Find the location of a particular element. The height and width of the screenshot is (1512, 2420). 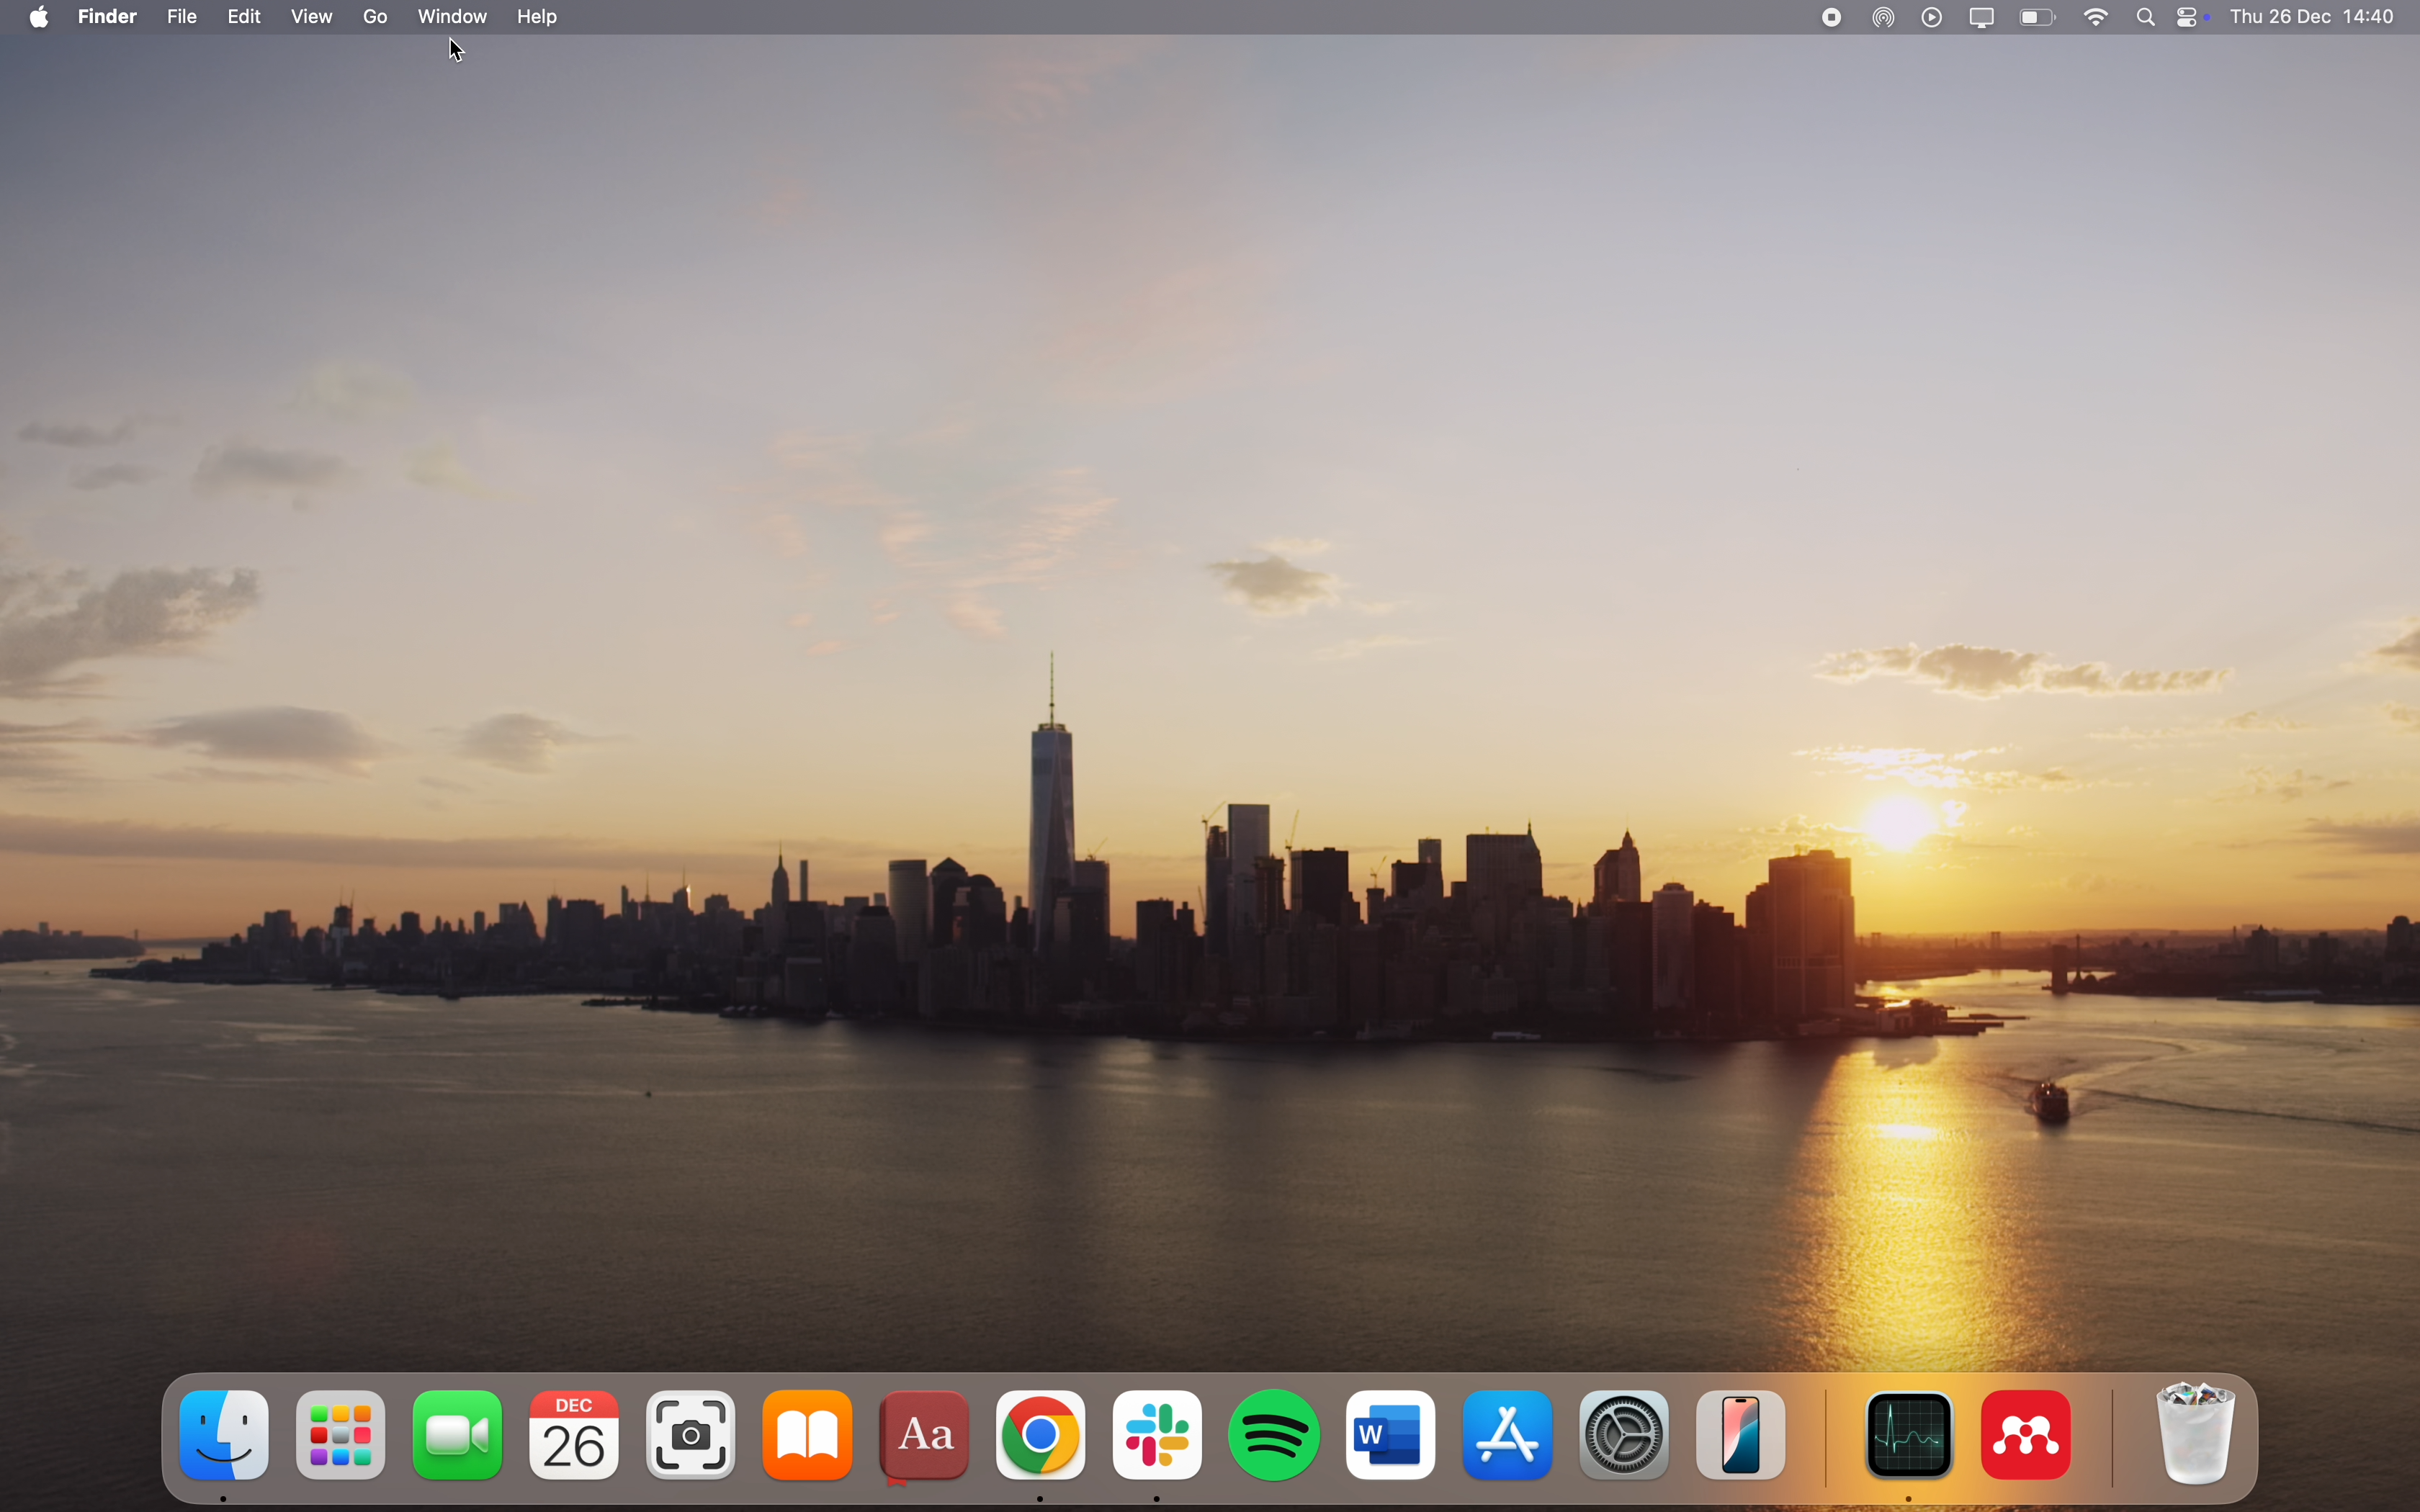

finder is located at coordinates (114, 14).